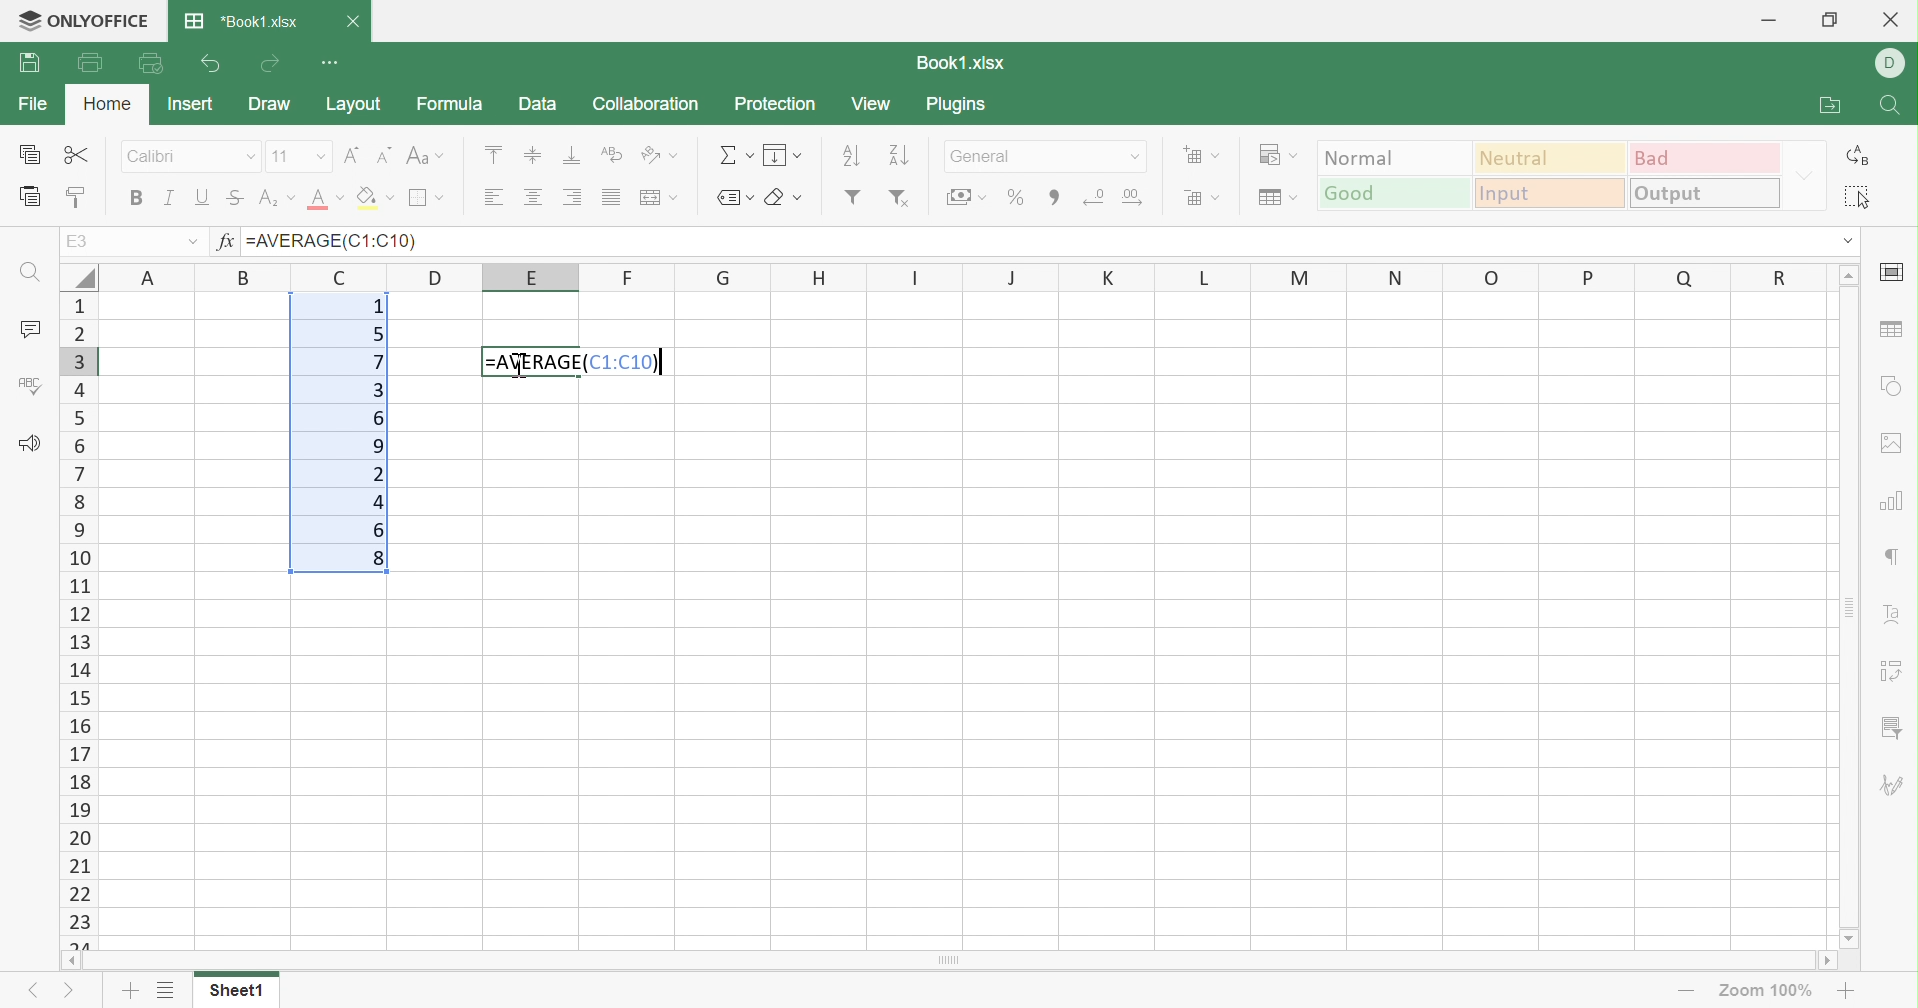  What do you see at coordinates (373, 363) in the screenshot?
I see `7` at bounding box center [373, 363].